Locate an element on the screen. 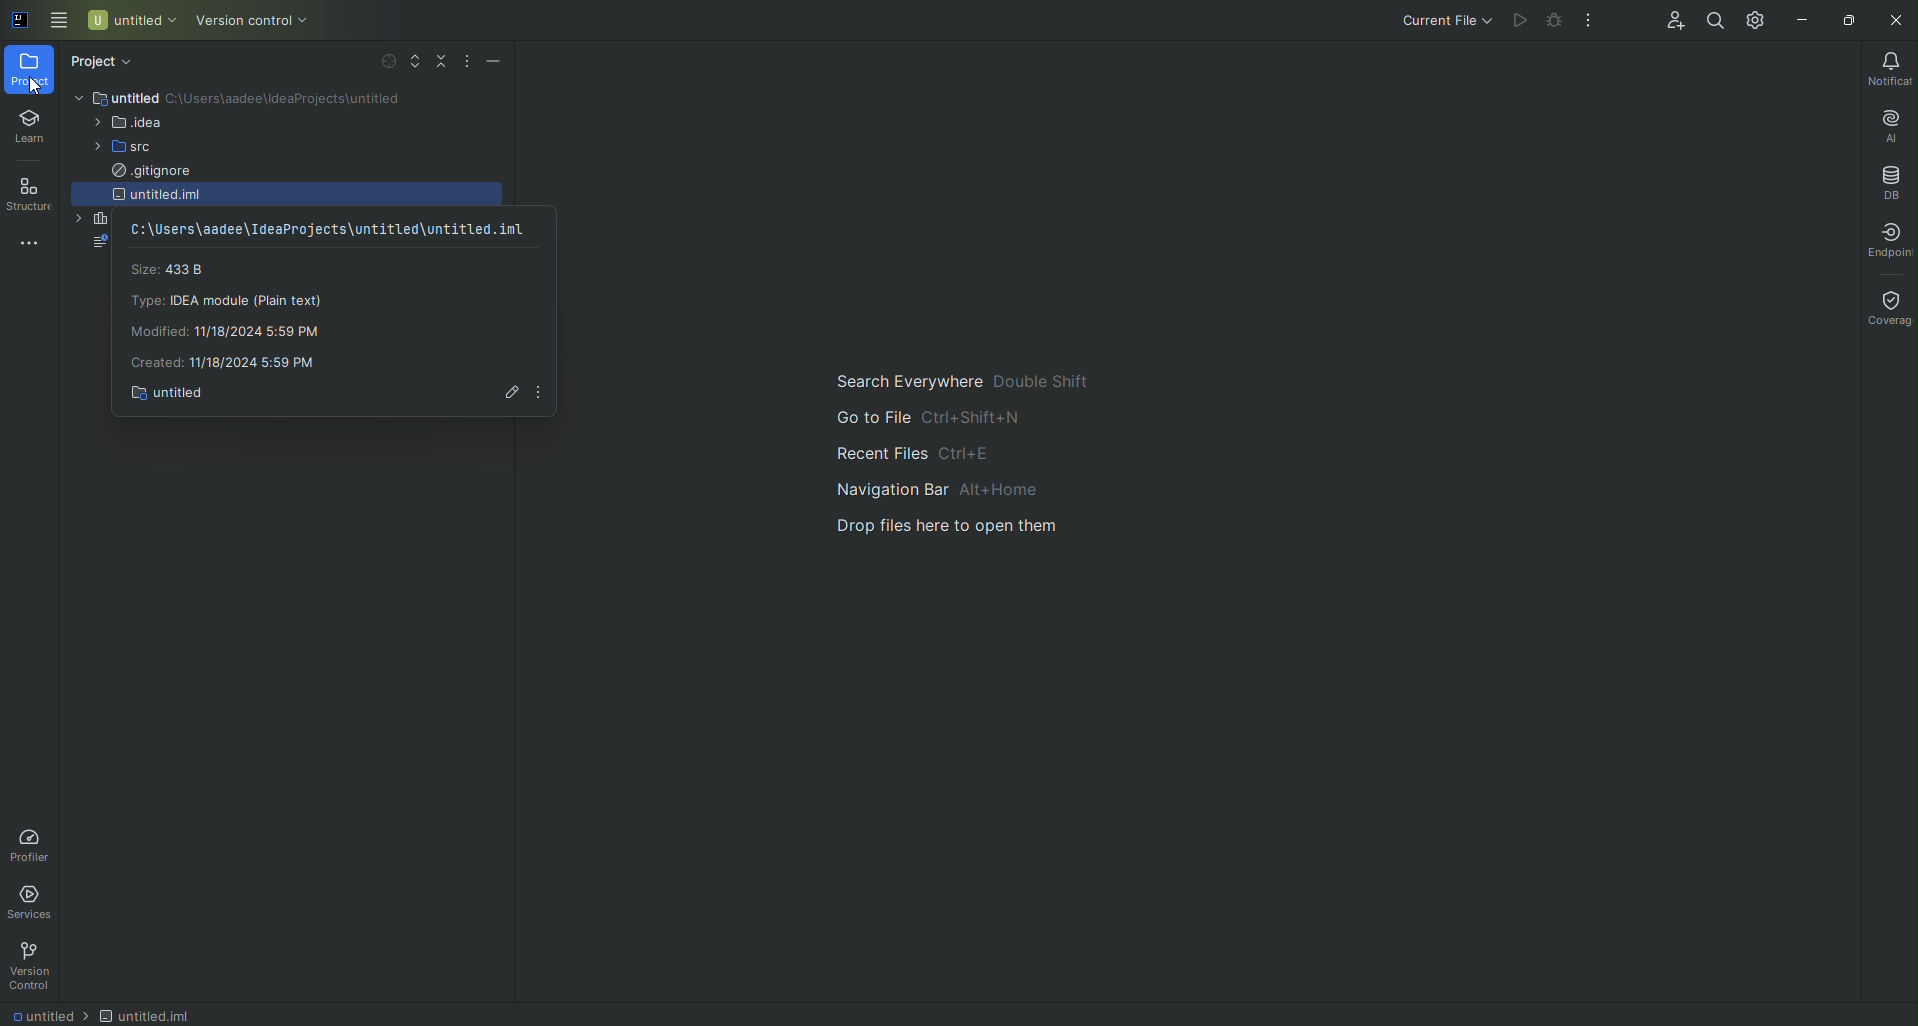 Image resolution: width=1918 pixels, height=1026 pixels. Details of the file like the size,type,modified and created date. is located at coordinates (239, 314).